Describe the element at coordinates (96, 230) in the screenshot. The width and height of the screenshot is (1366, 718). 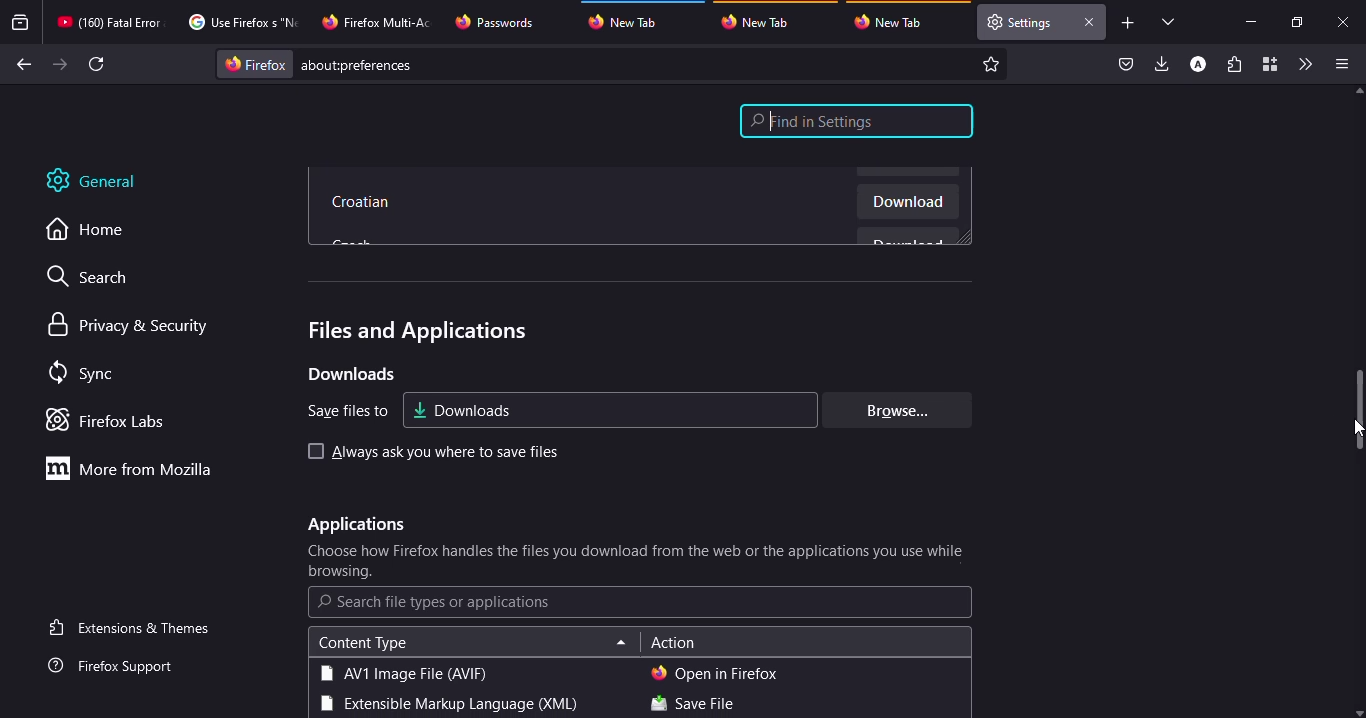
I see `home` at that location.